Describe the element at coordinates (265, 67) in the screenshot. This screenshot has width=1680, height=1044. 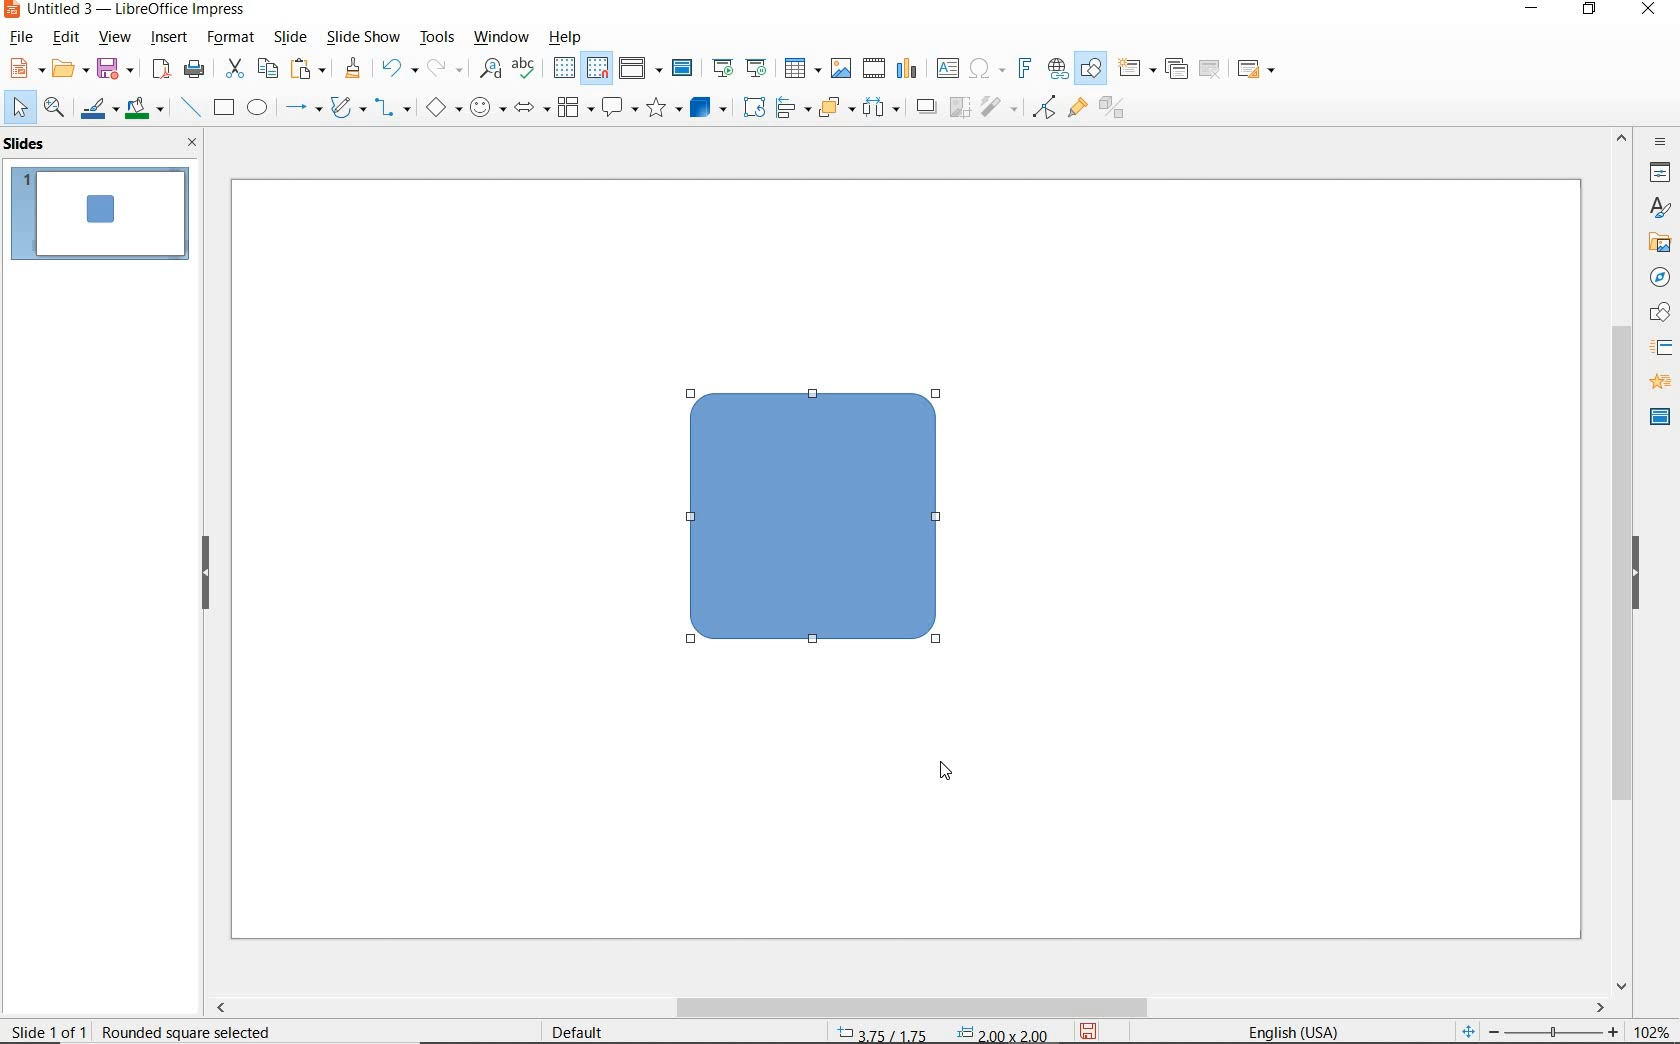
I see `copy` at that location.